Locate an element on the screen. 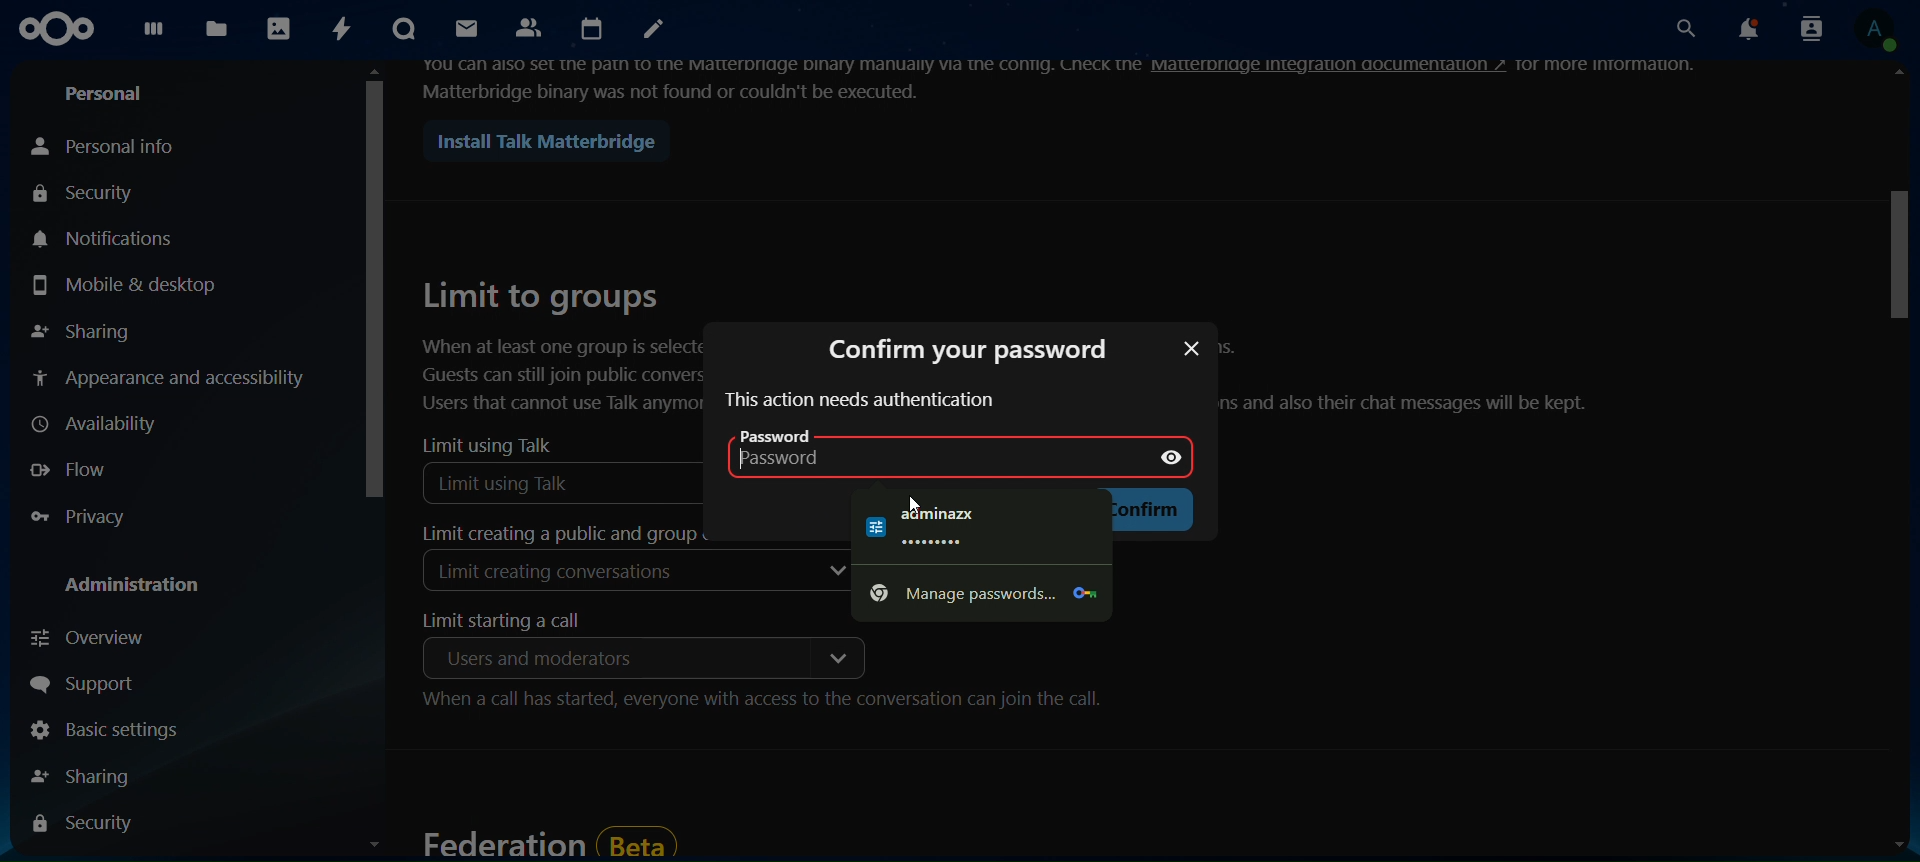 This screenshot has height=862, width=1920. notifications is located at coordinates (1742, 30).